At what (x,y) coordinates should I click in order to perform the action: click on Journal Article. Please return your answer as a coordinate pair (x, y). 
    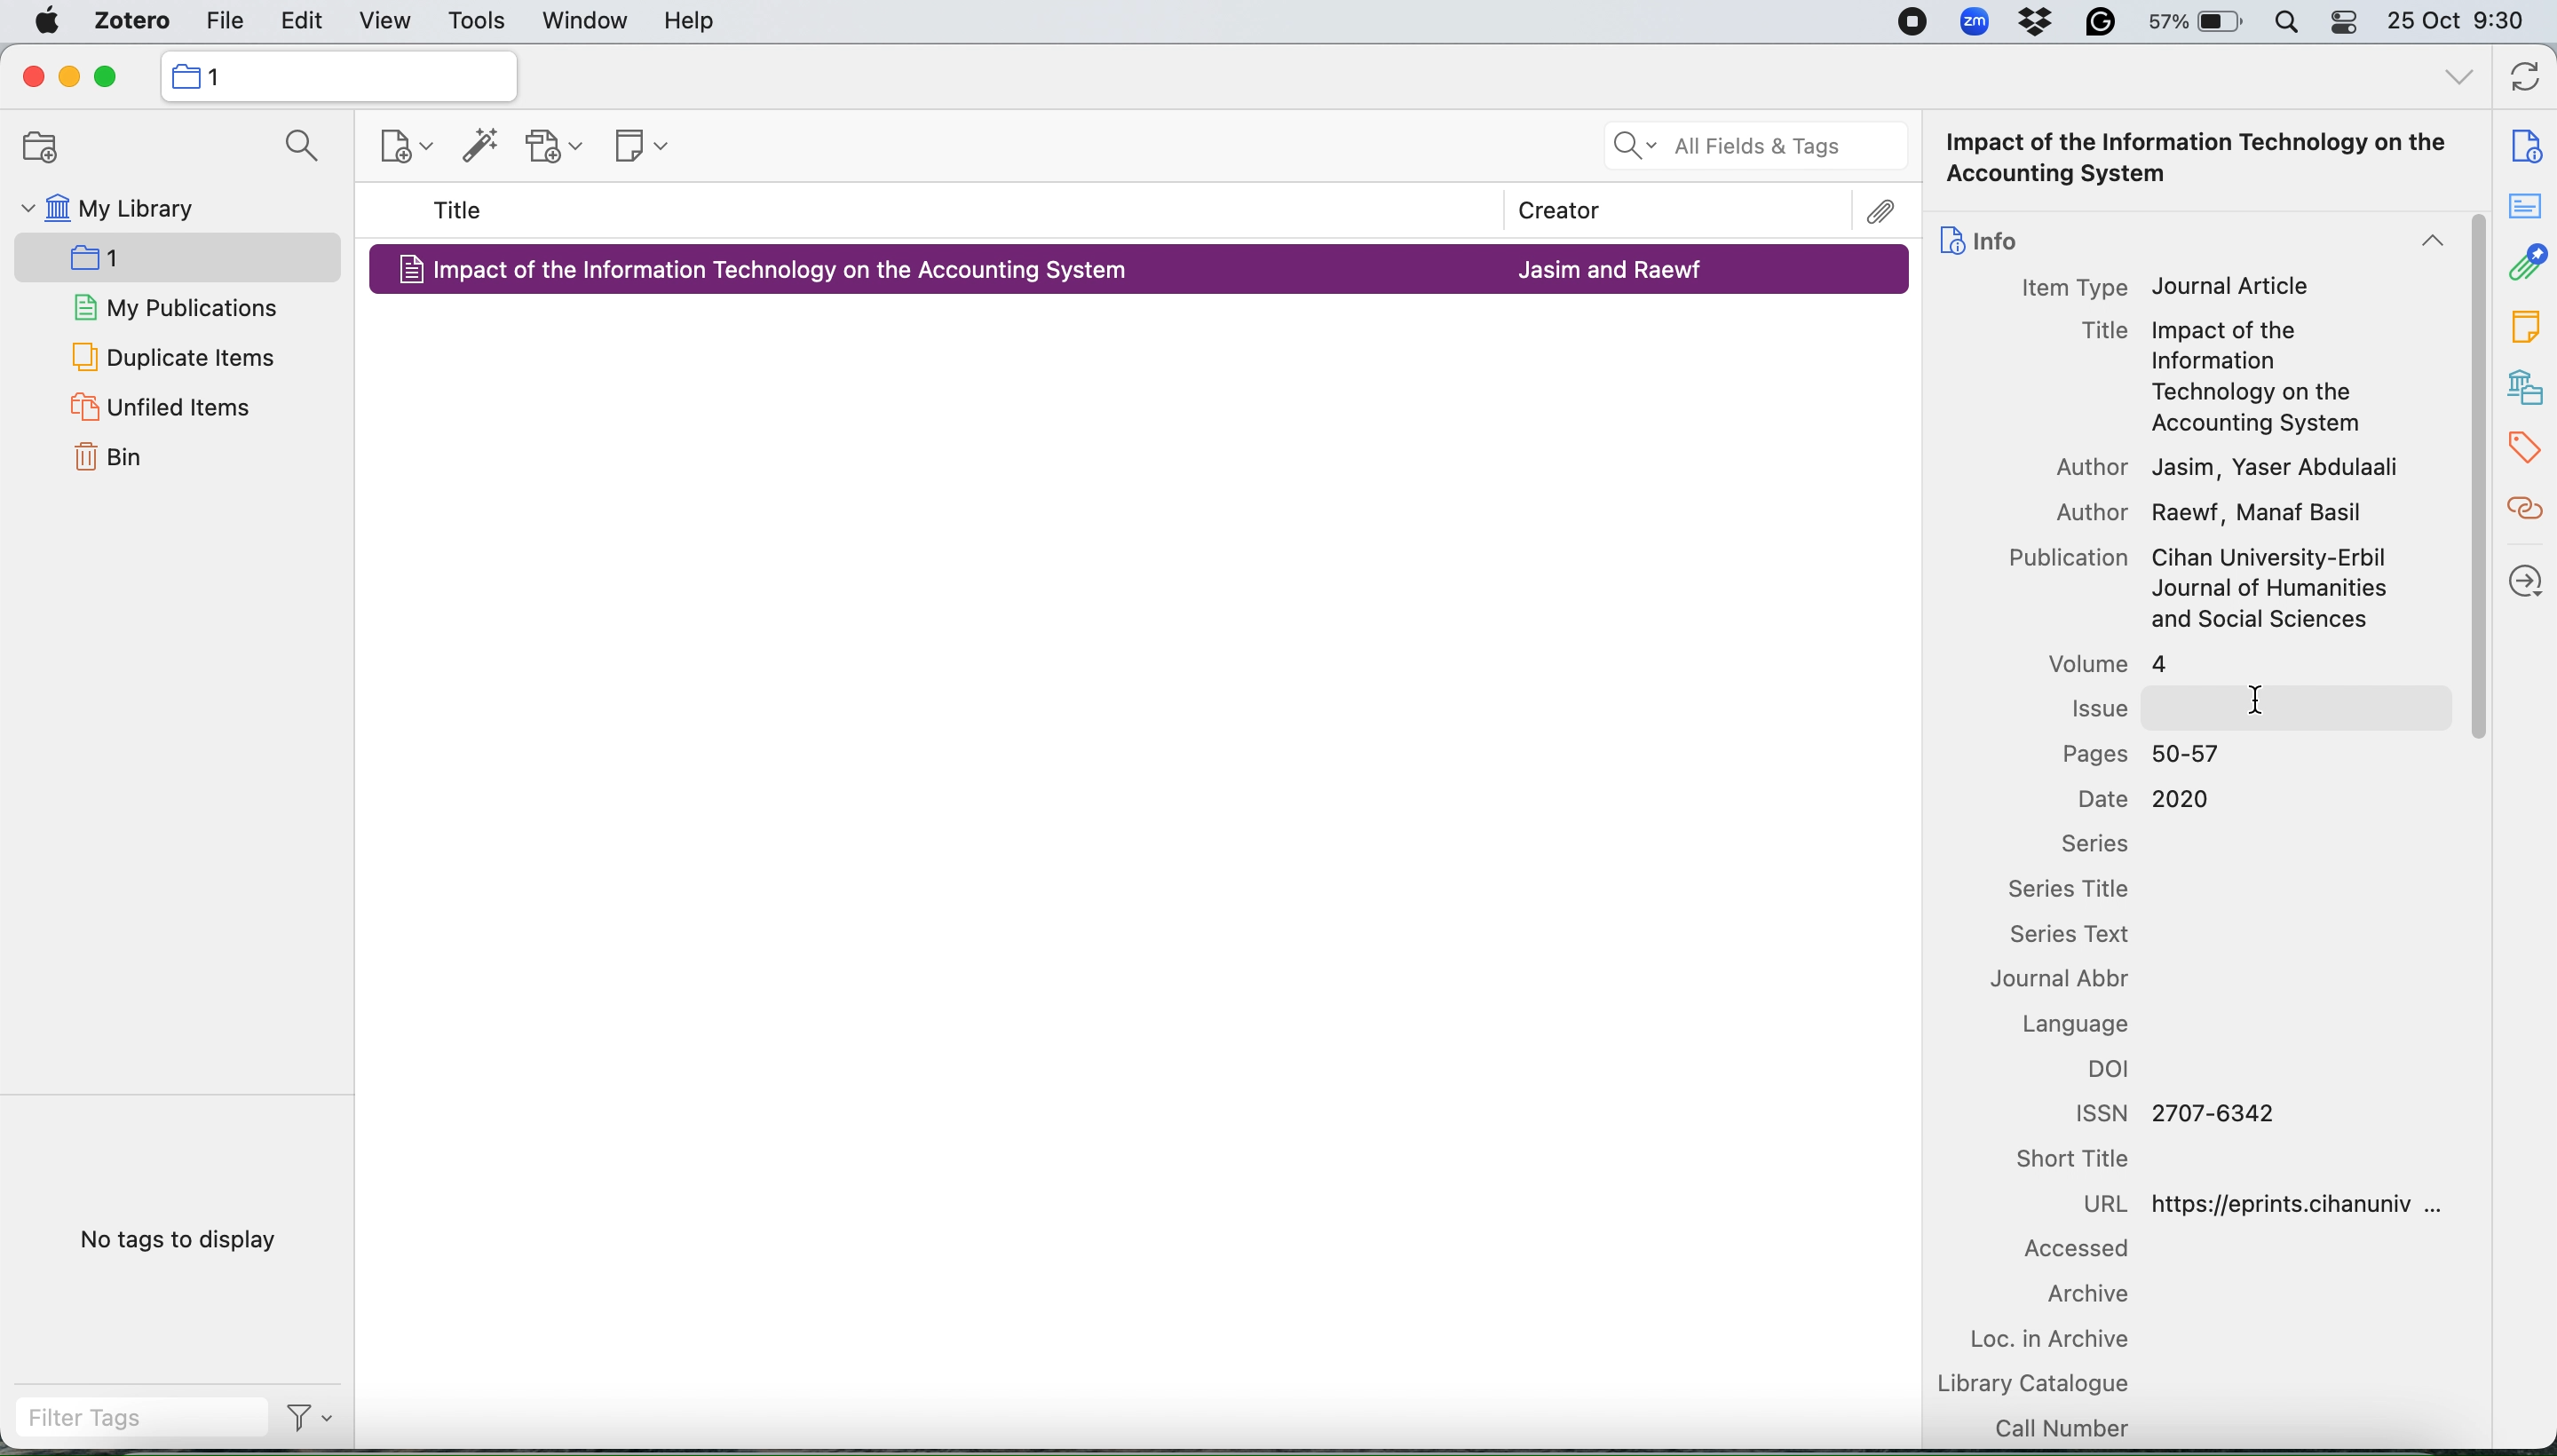
    Looking at the image, I should click on (2232, 286).